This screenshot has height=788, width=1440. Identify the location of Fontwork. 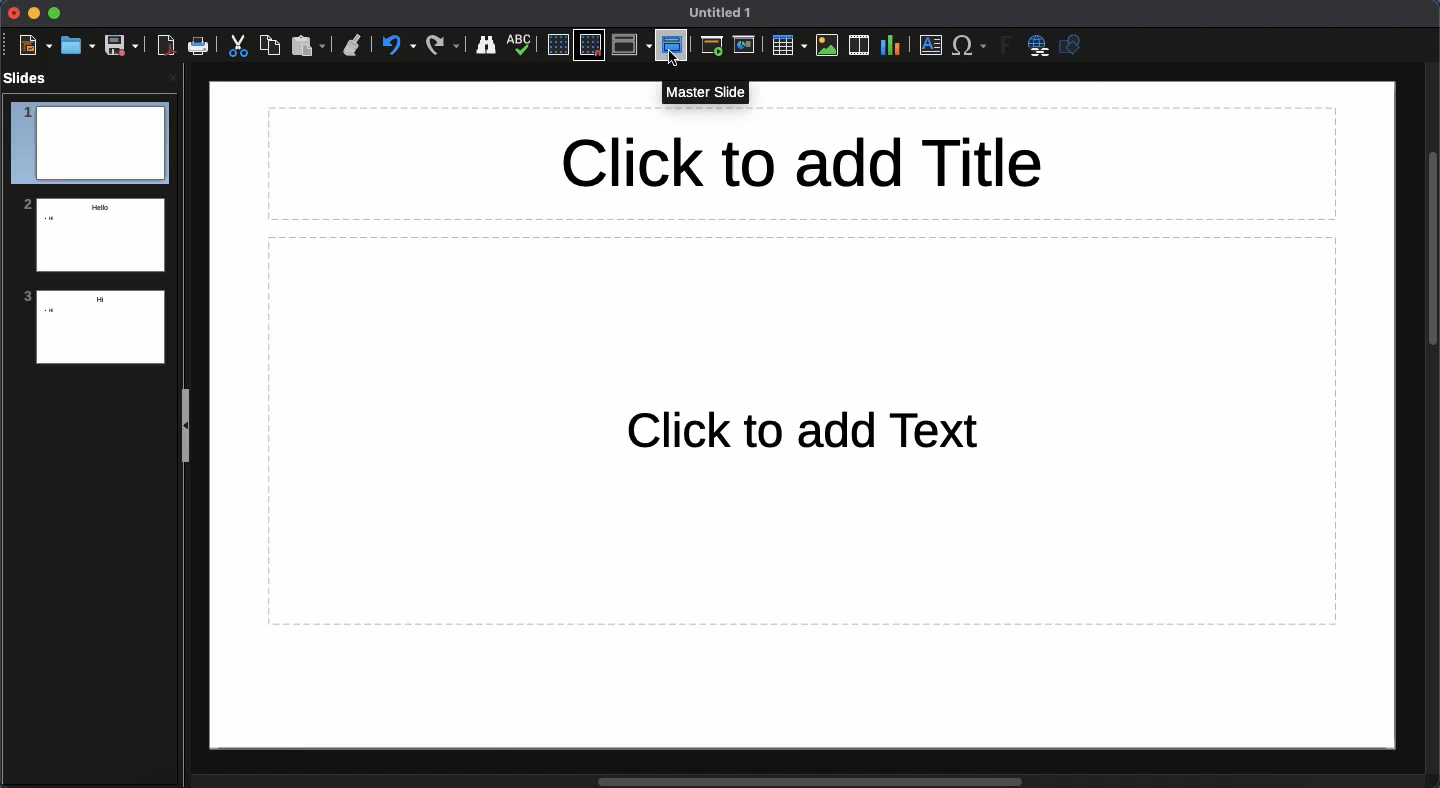
(1003, 45).